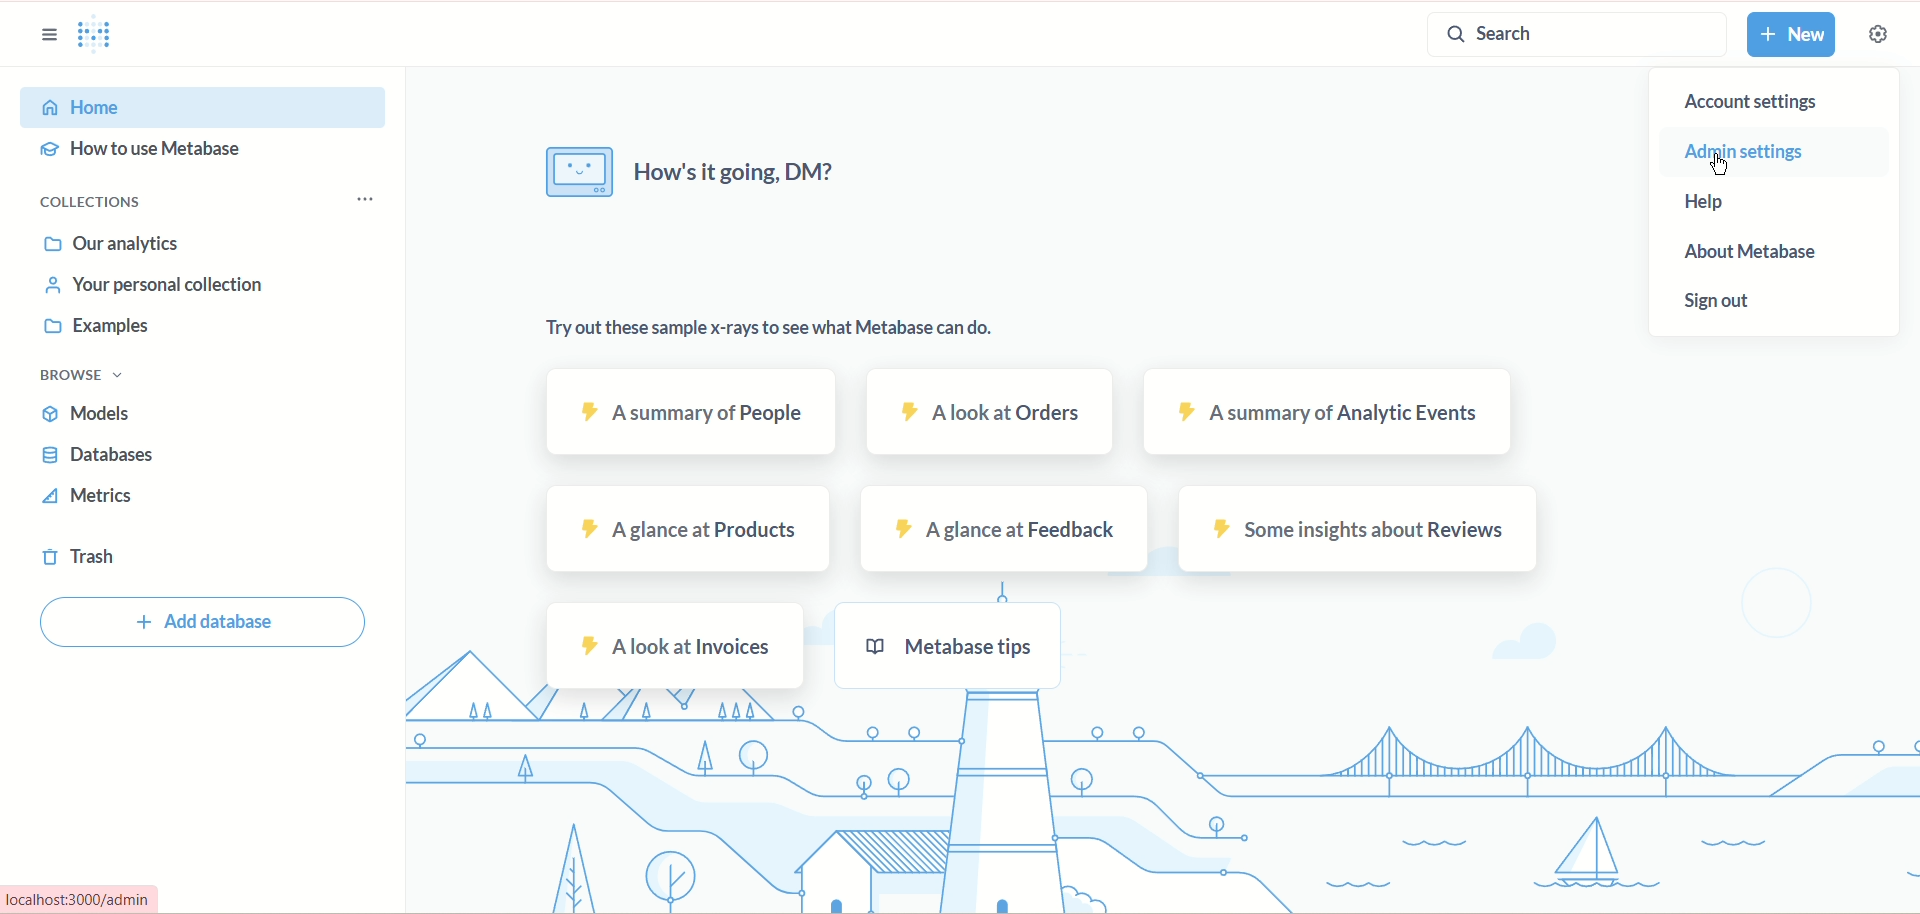 Image resolution: width=1920 pixels, height=914 pixels. What do you see at coordinates (46, 36) in the screenshot?
I see `sidebar` at bounding box center [46, 36].